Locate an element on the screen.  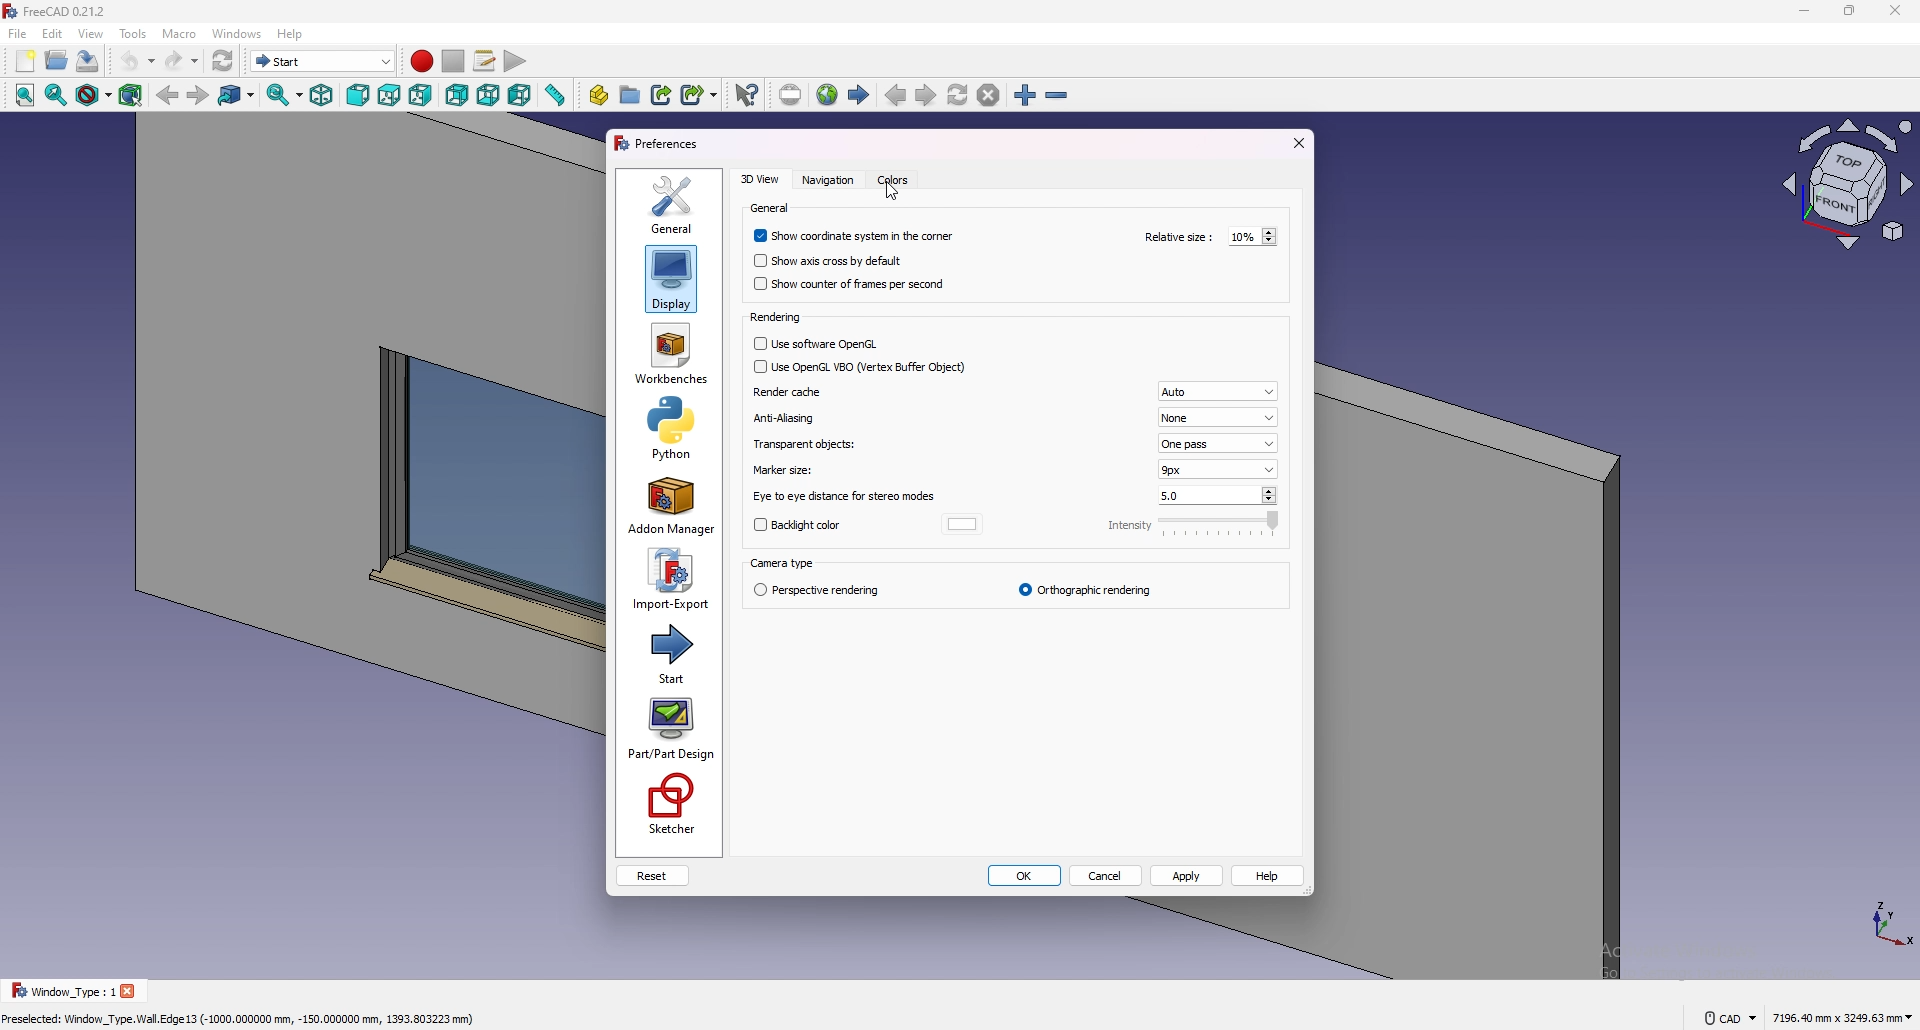
9px is located at coordinates (1218, 469).